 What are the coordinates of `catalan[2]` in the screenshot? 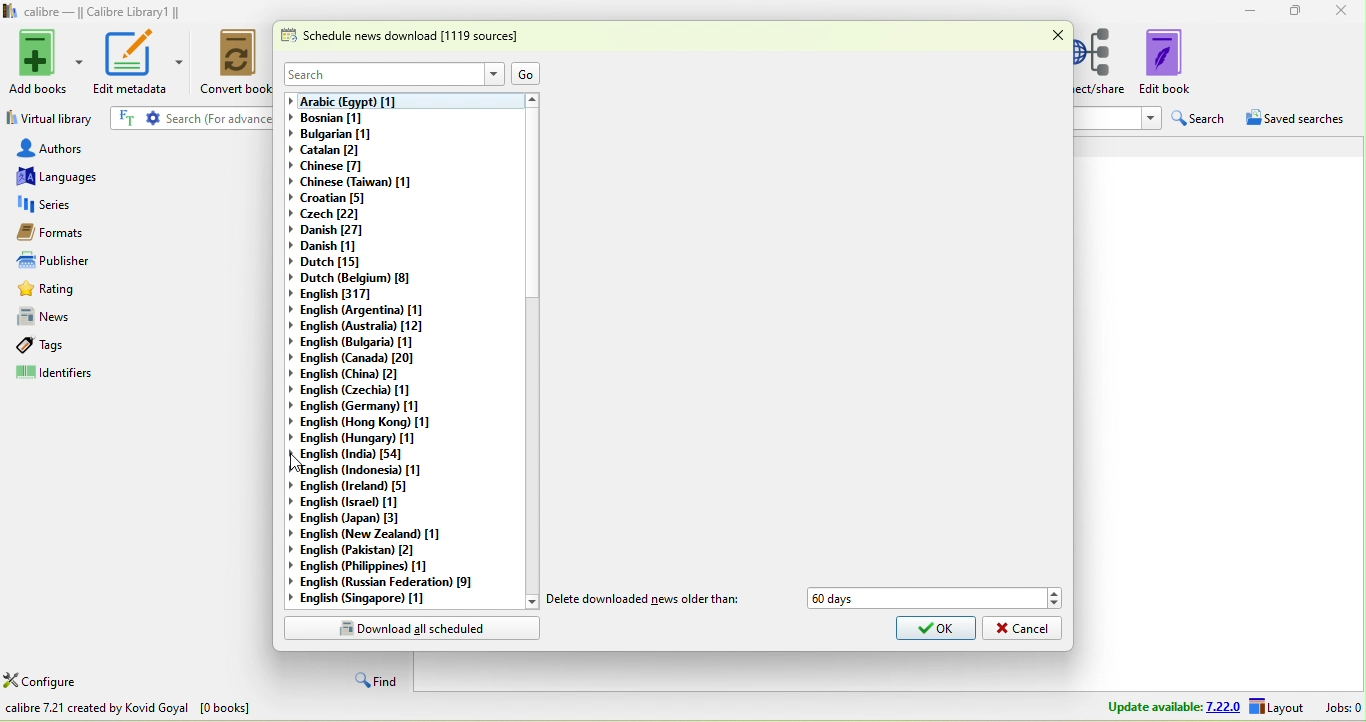 It's located at (342, 152).